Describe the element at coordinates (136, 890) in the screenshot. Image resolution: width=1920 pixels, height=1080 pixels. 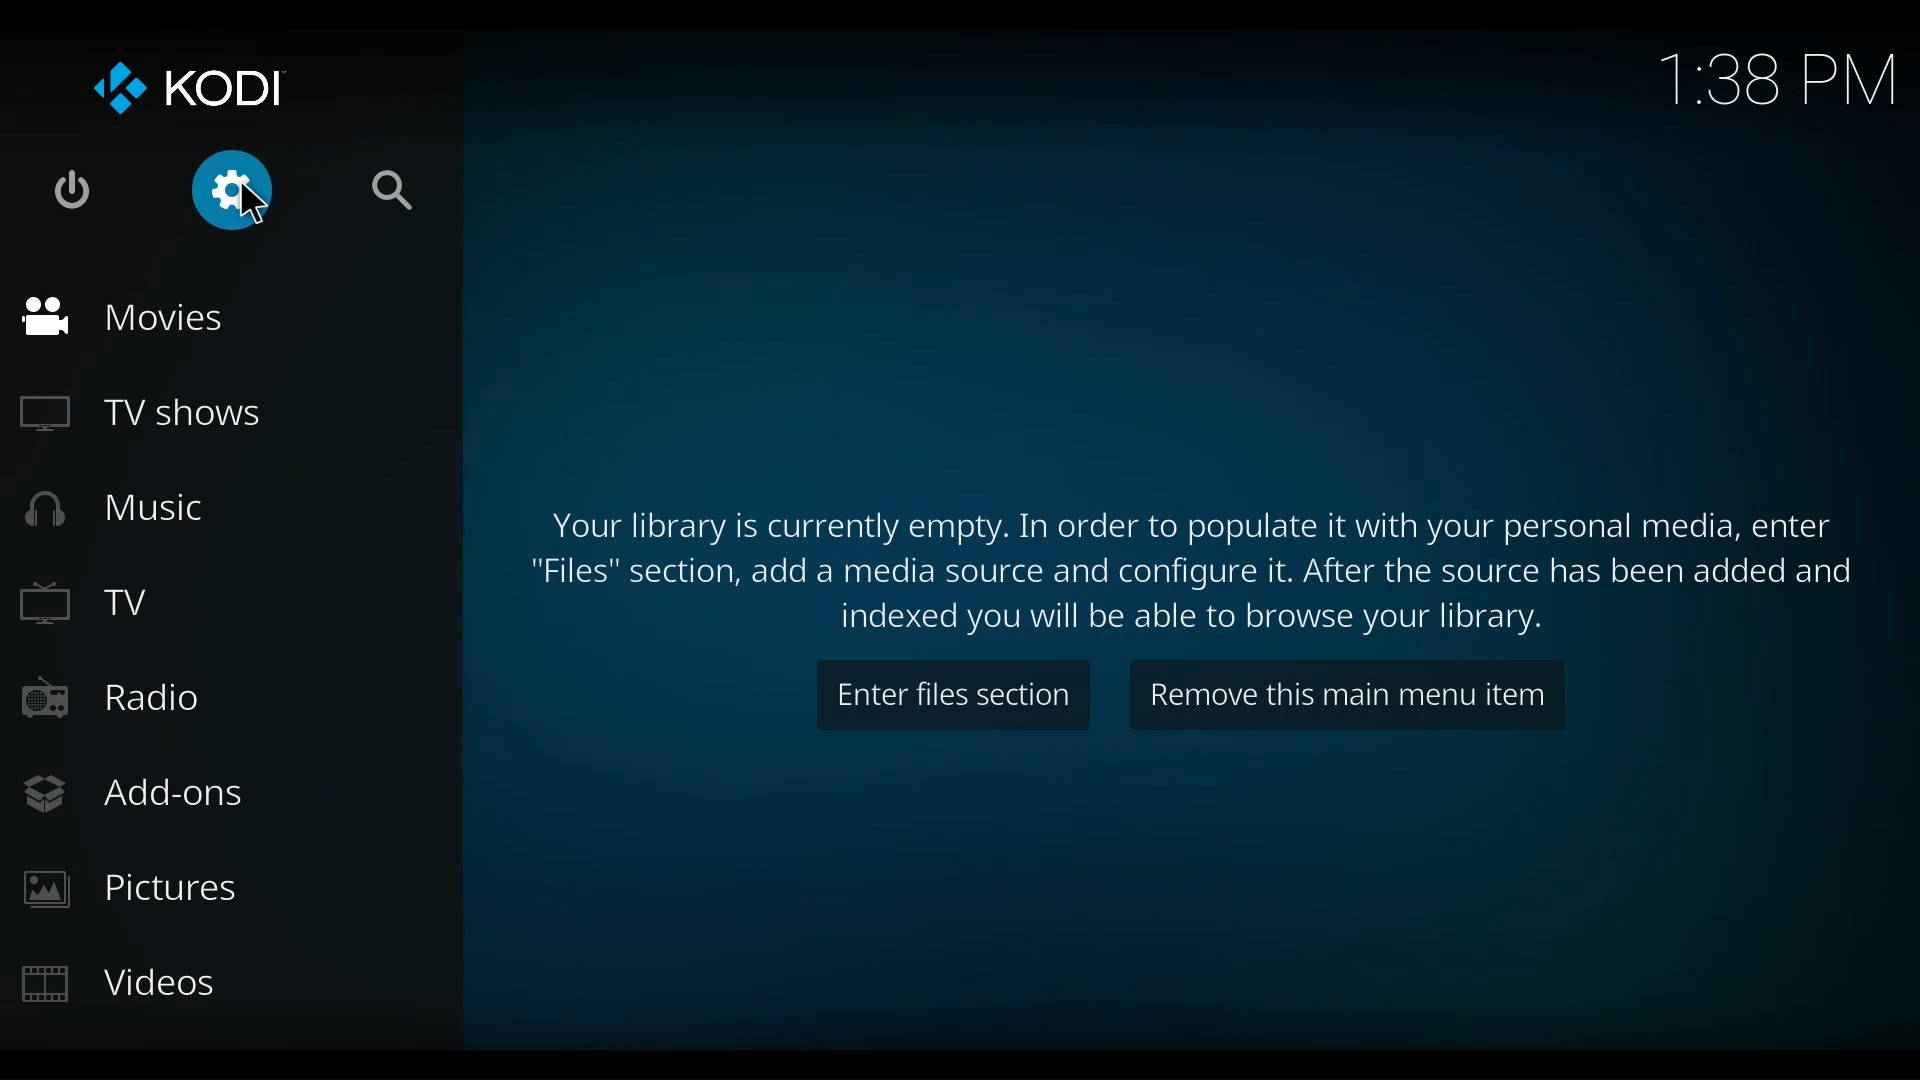
I see `Pictures` at that location.